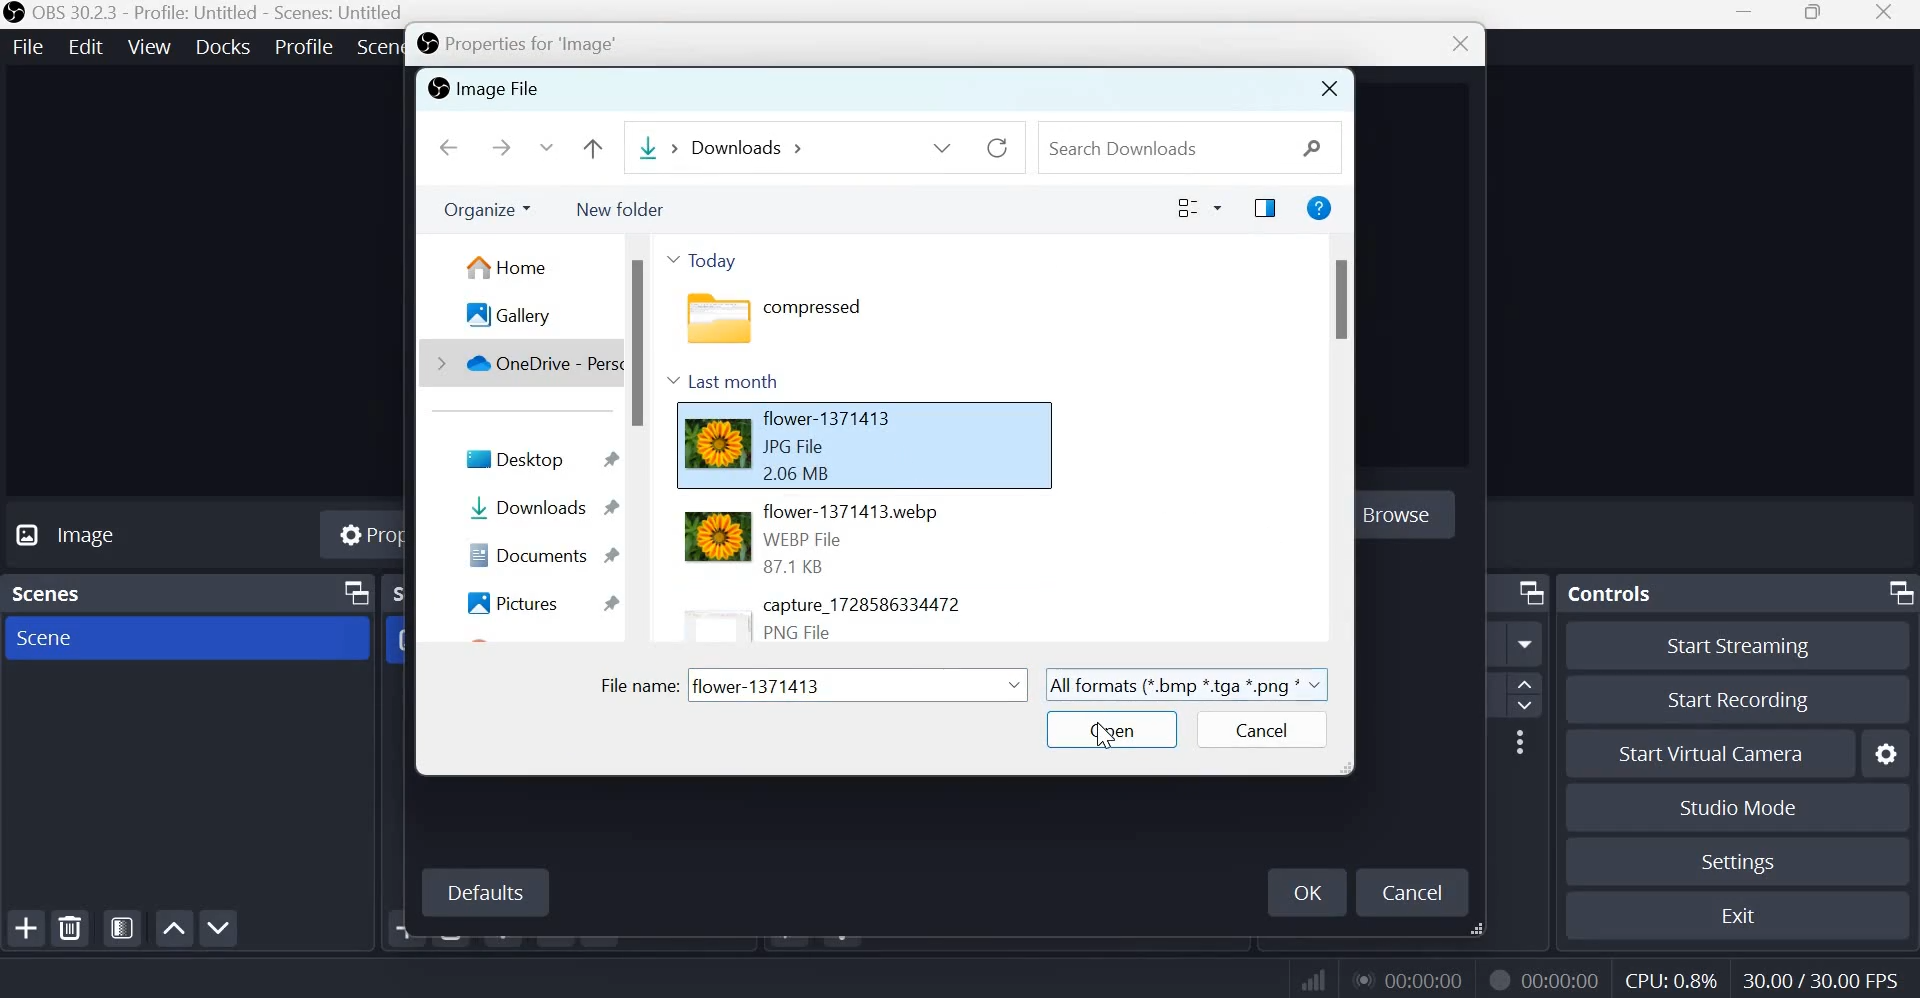  What do you see at coordinates (1827, 977) in the screenshot?
I see `30.00/30.00 FPS` at bounding box center [1827, 977].